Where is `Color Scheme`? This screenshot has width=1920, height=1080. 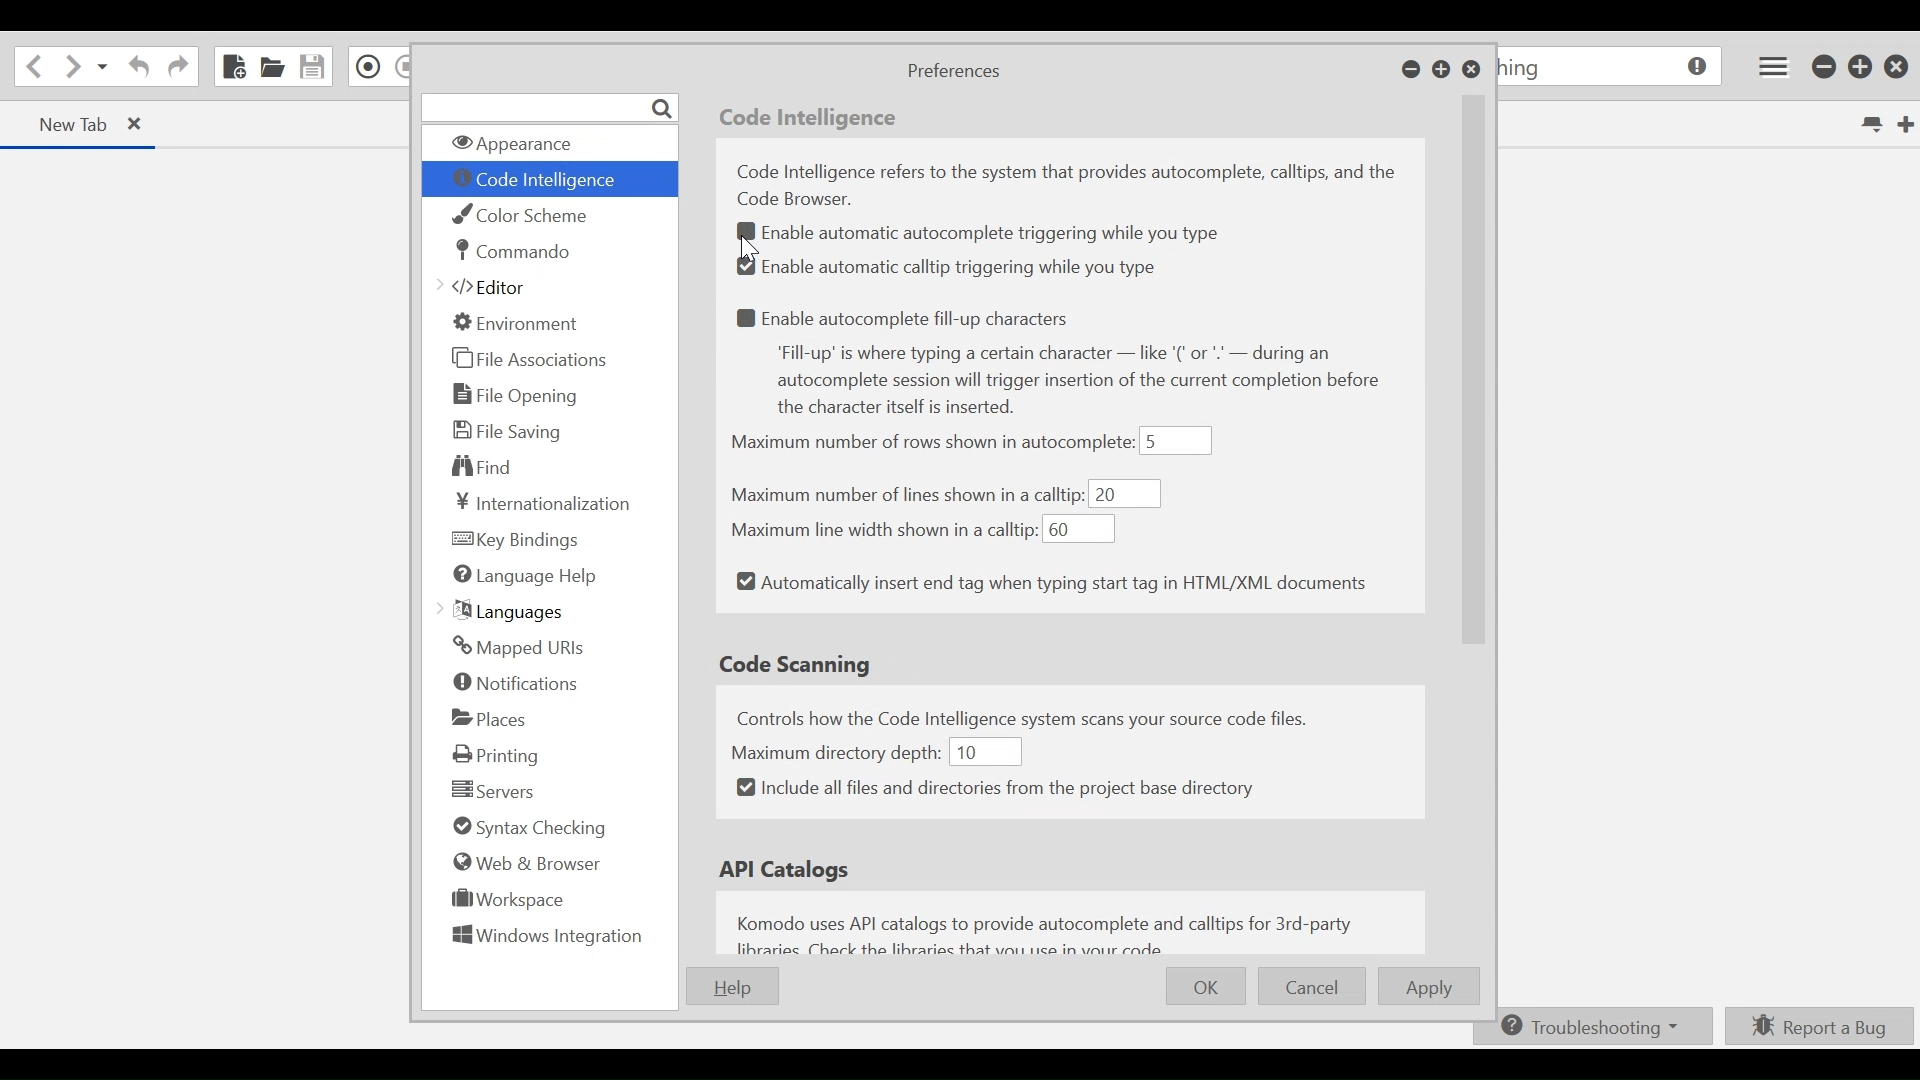
Color Scheme is located at coordinates (529, 215).